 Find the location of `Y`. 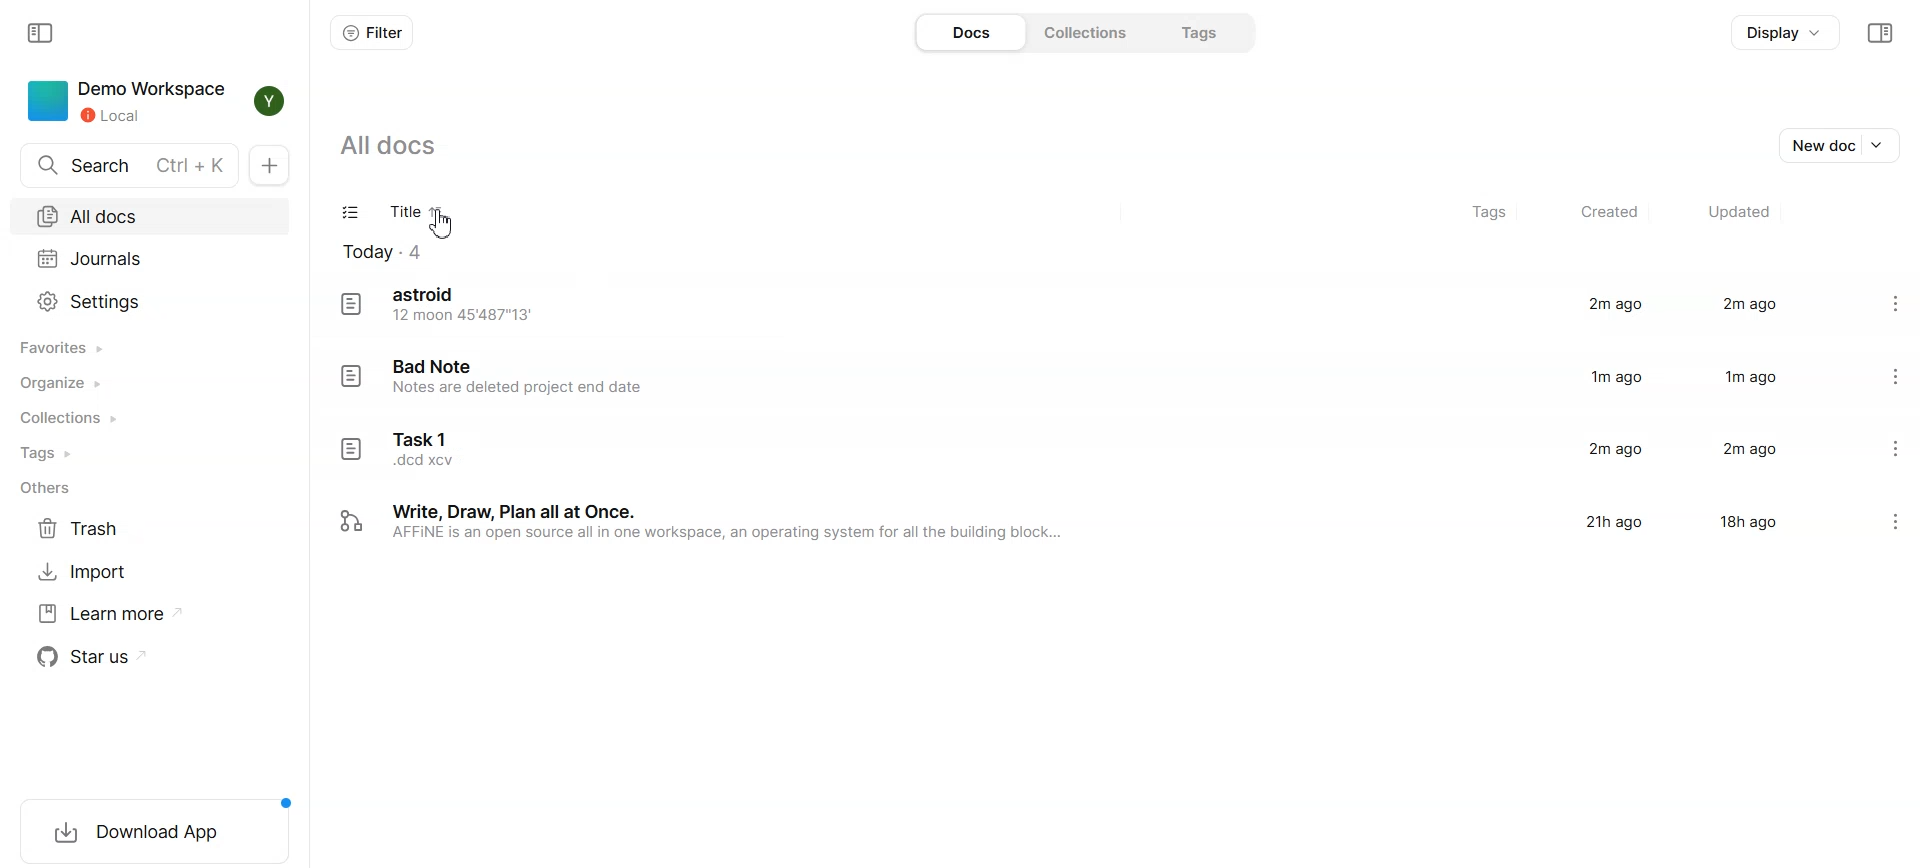

Y is located at coordinates (270, 101).